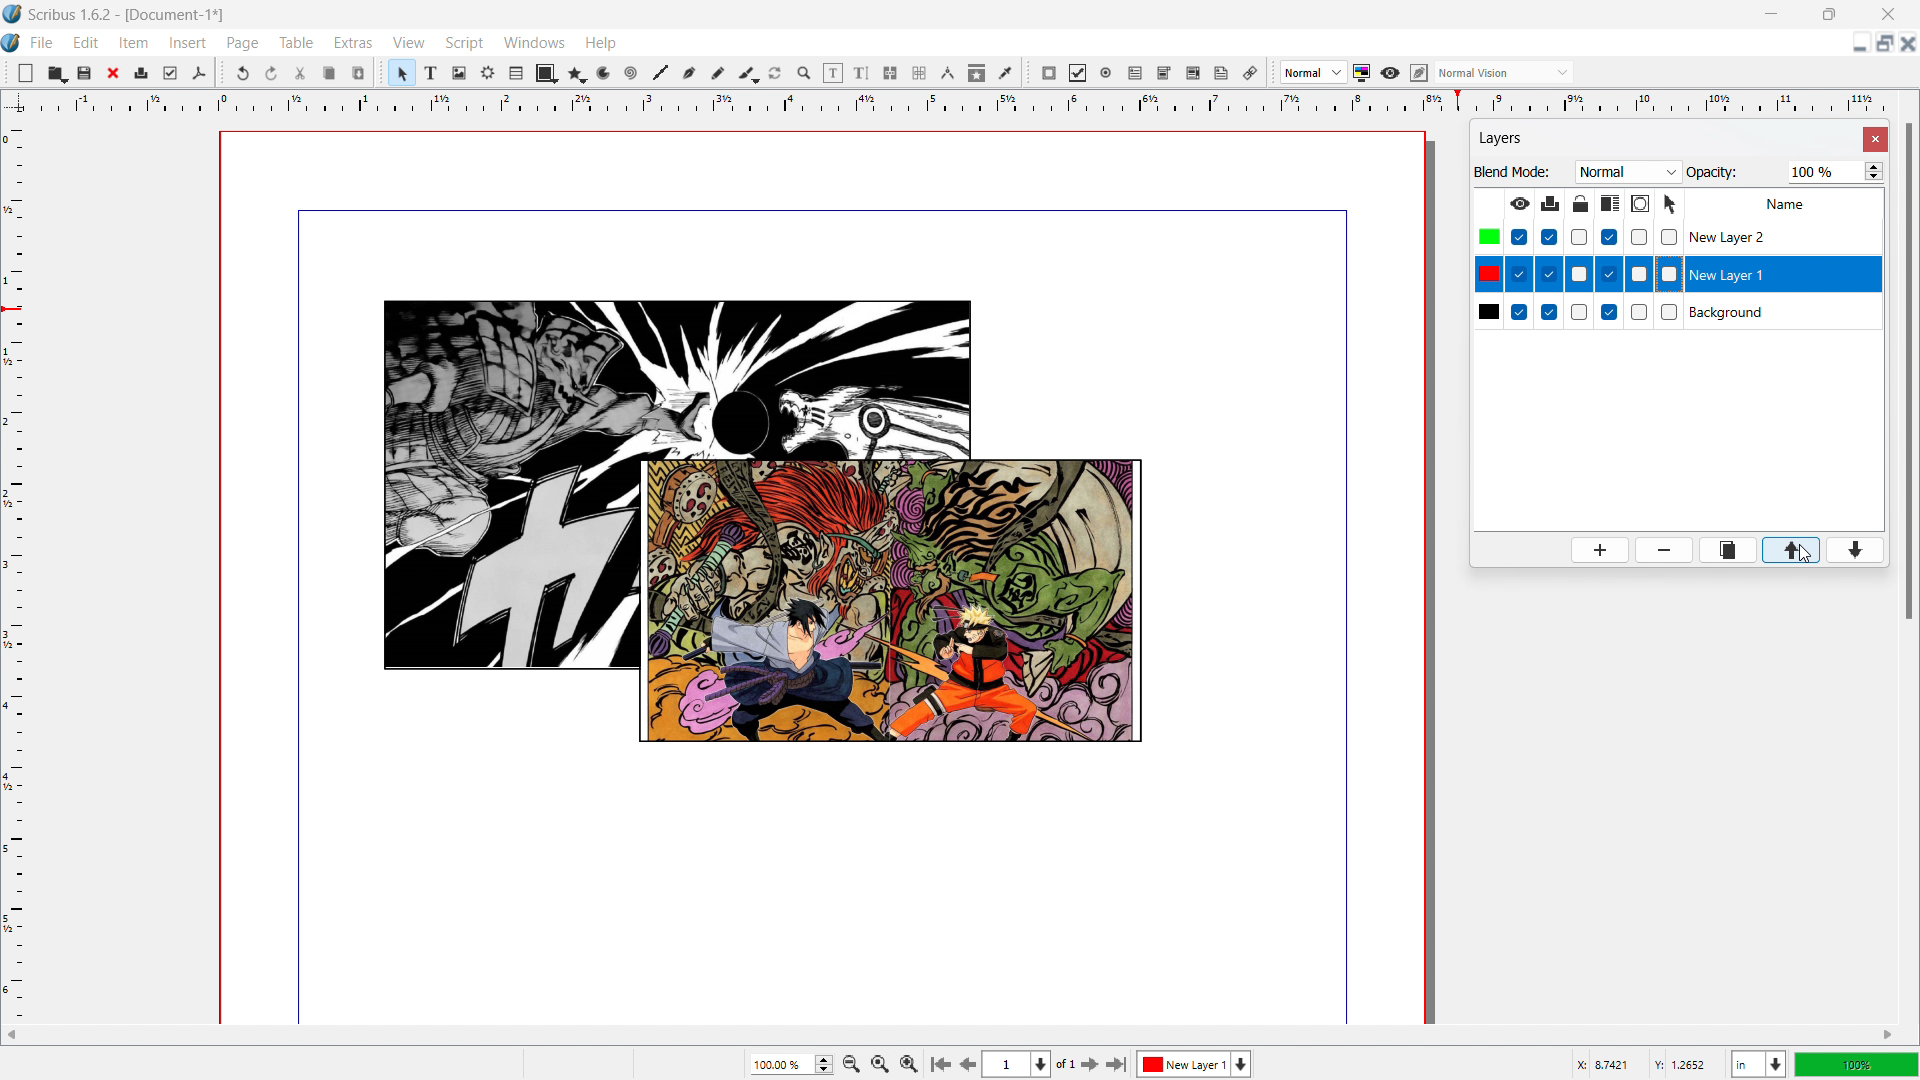  Describe the element at coordinates (1855, 551) in the screenshot. I see `move layer down` at that location.